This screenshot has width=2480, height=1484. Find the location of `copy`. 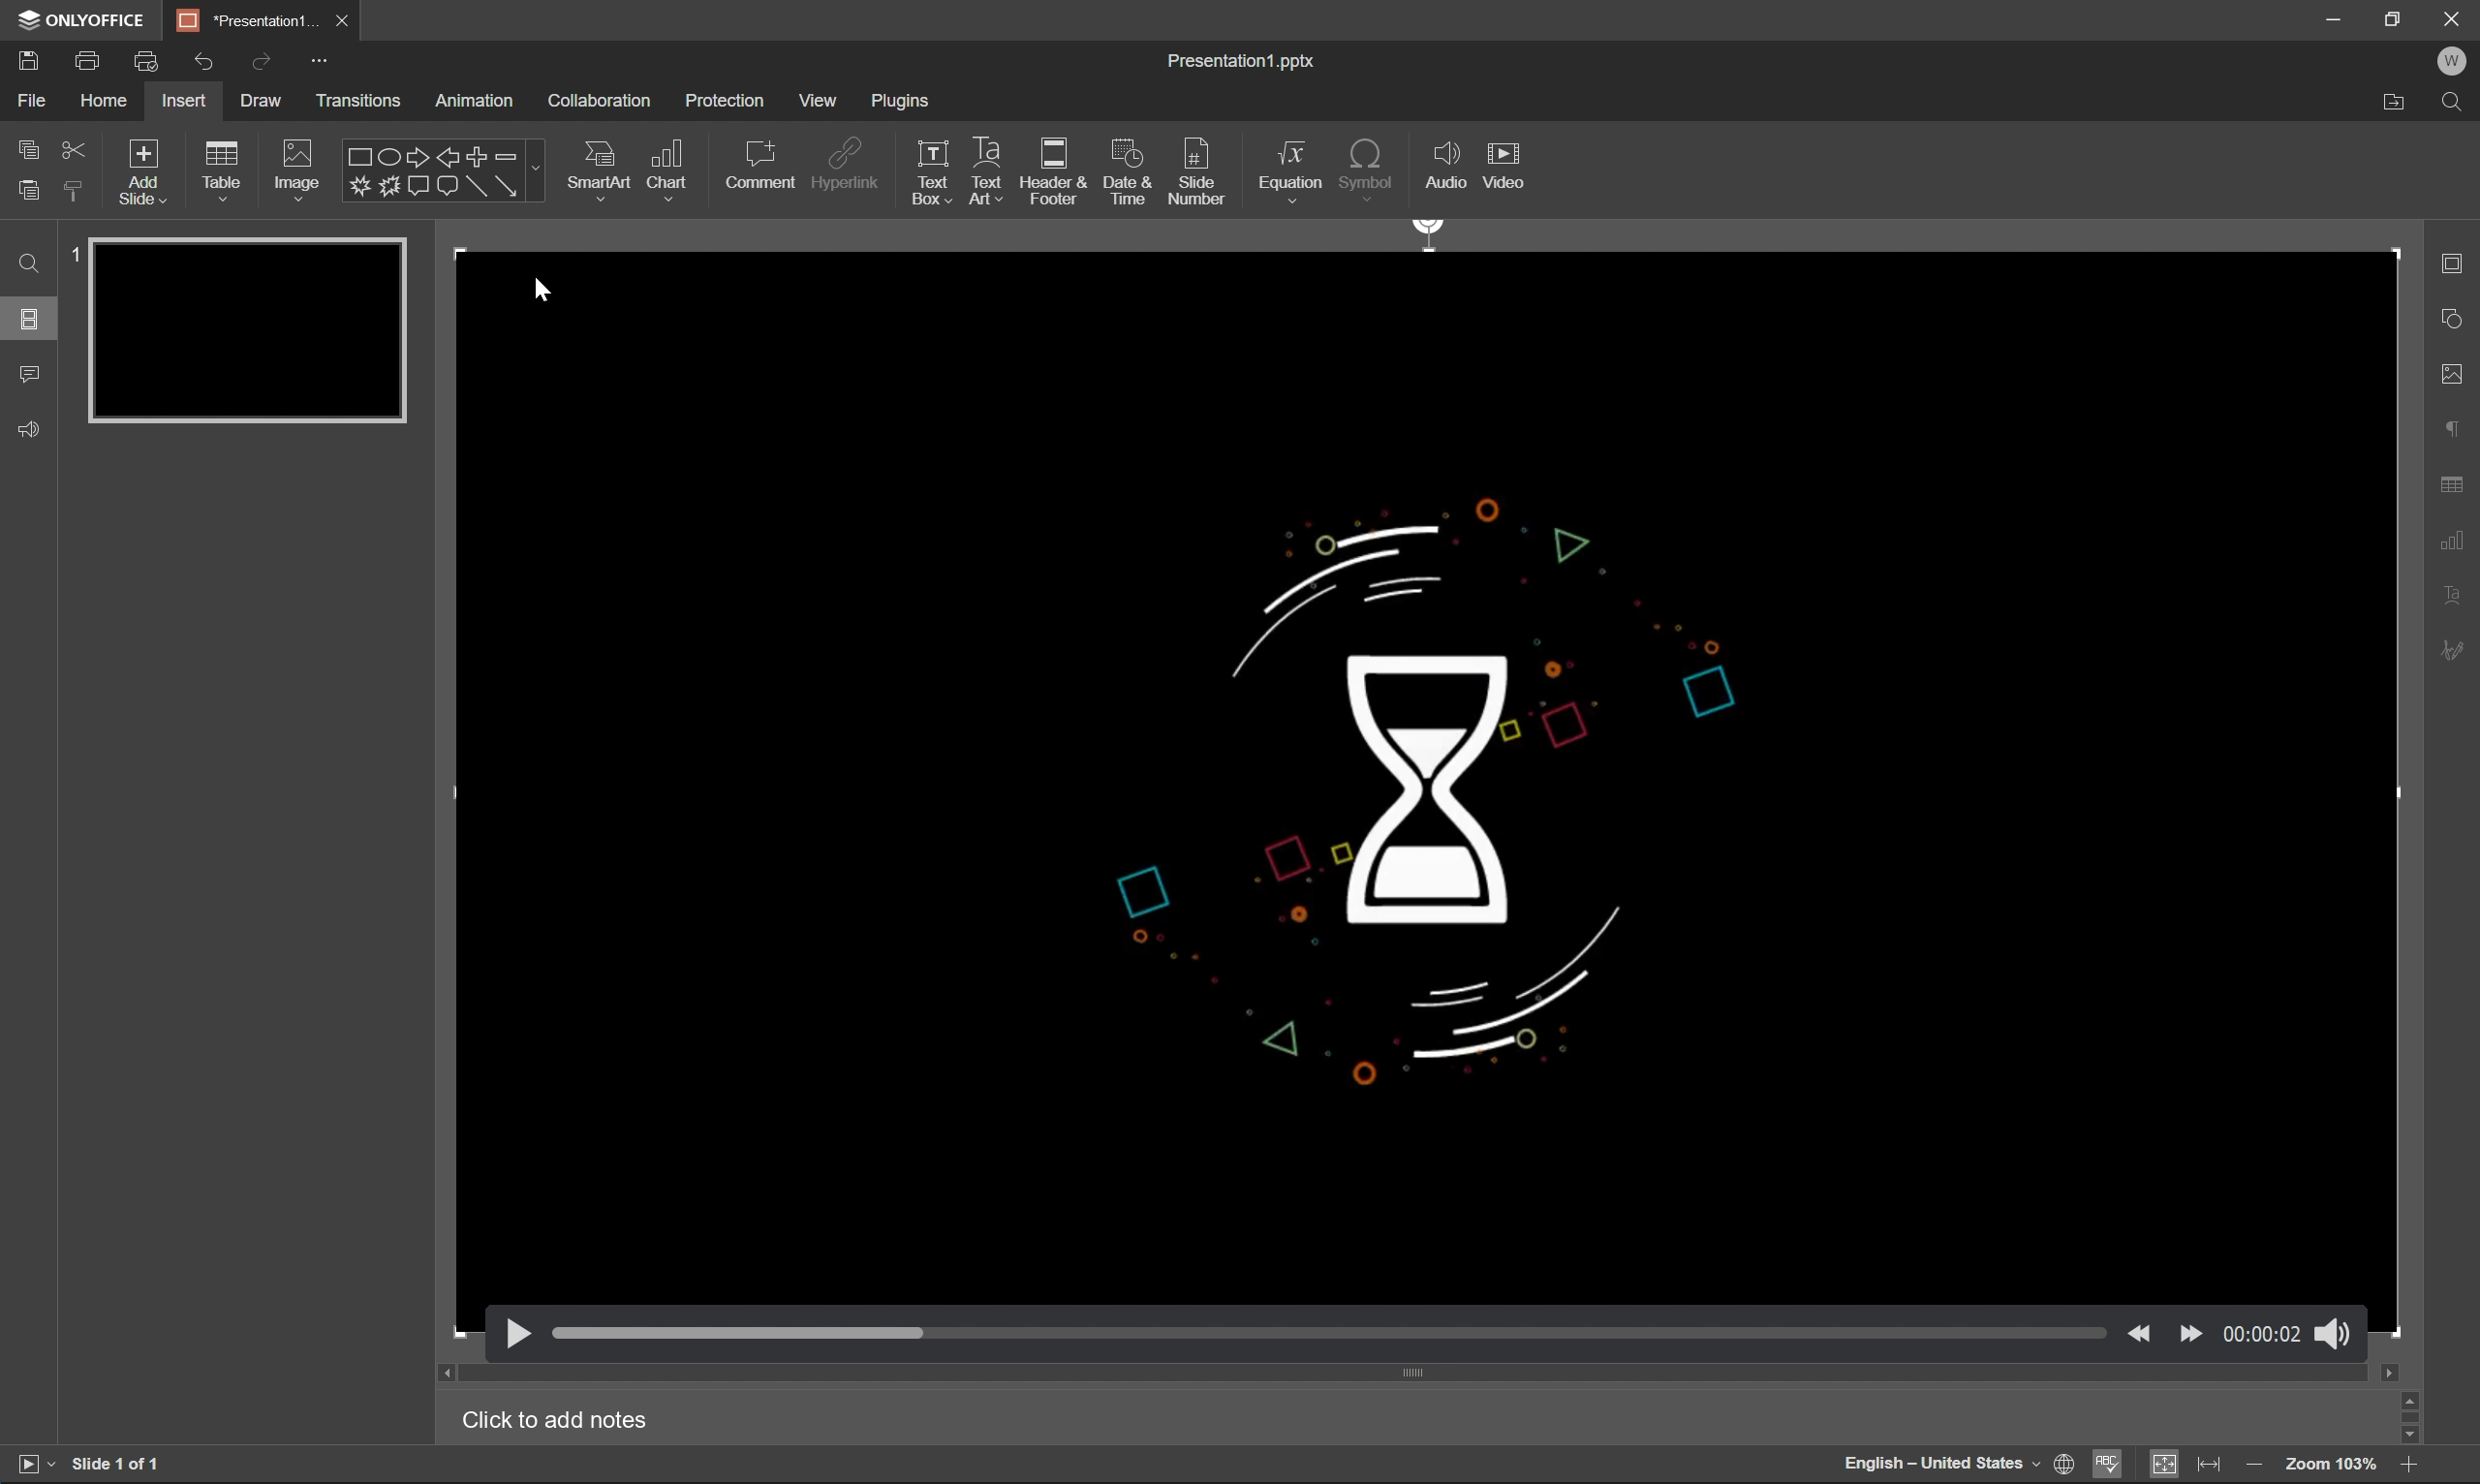

copy is located at coordinates (30, 148).